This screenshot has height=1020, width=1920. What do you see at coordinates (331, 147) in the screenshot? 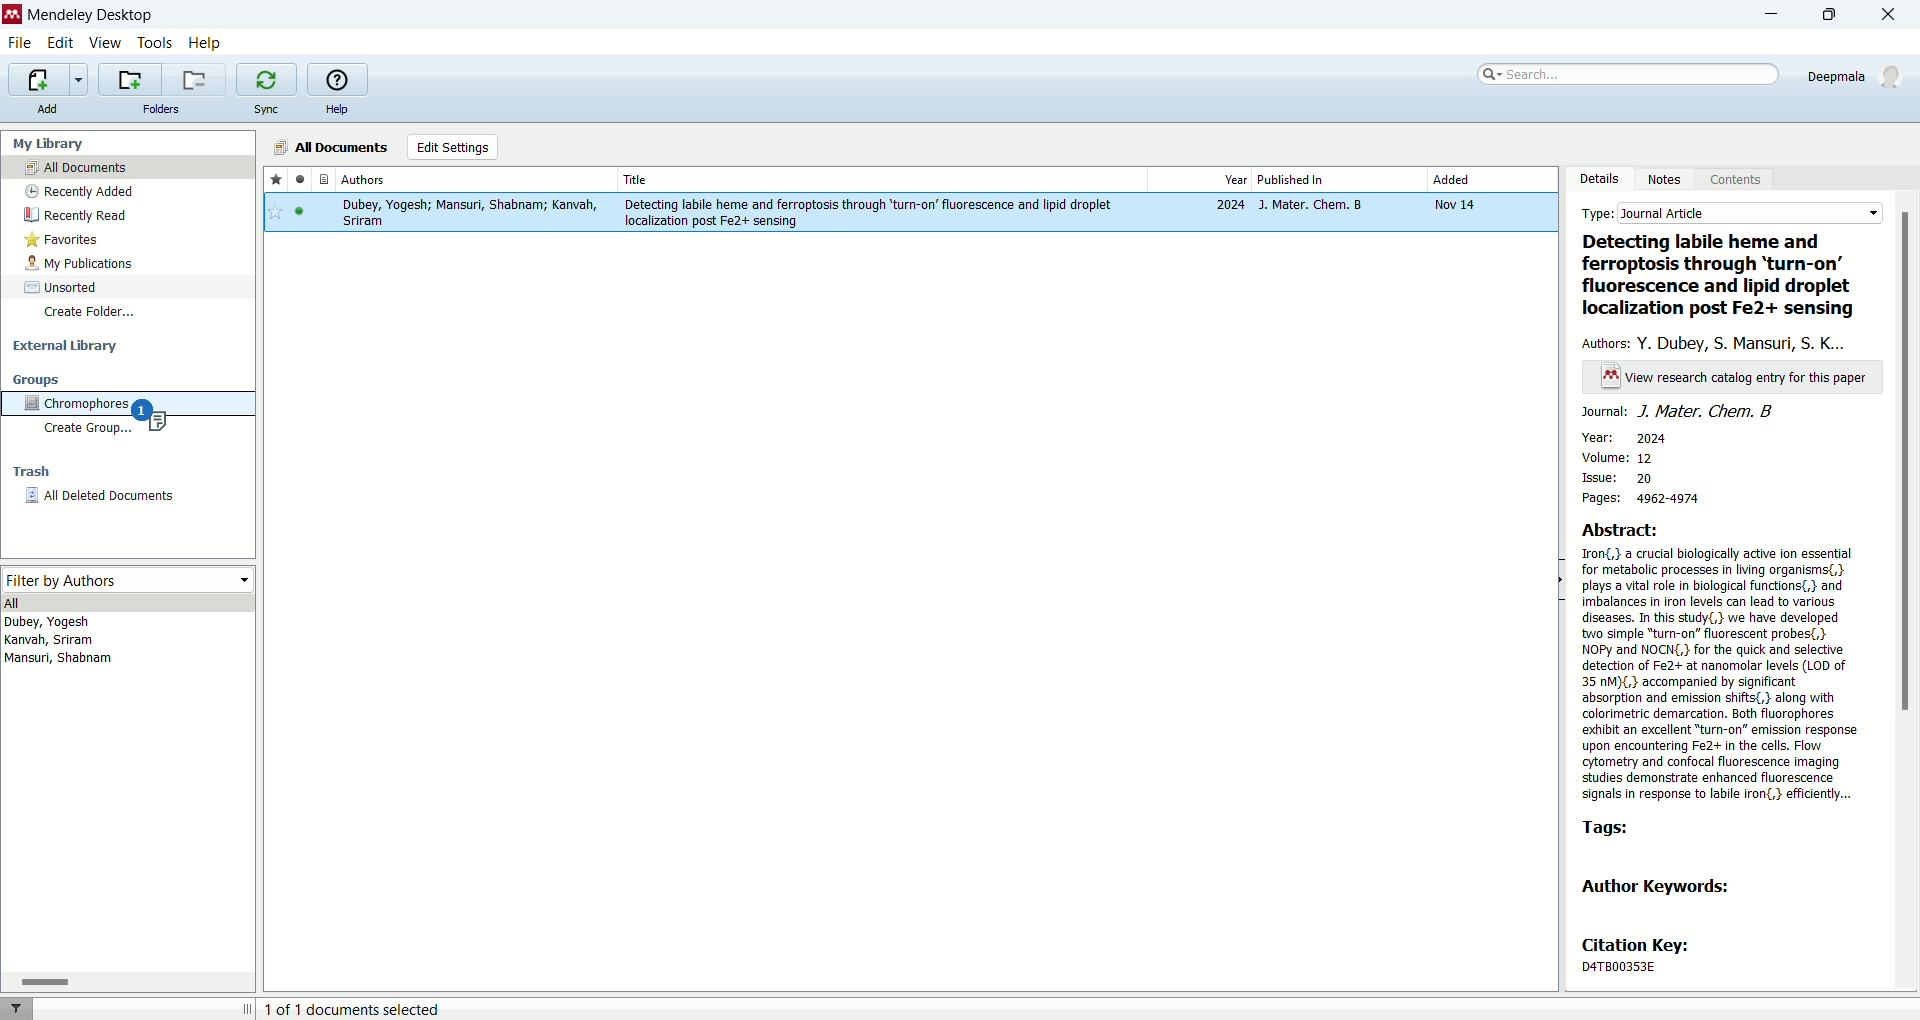
I see `all documents` at bounding box center [331, 147].